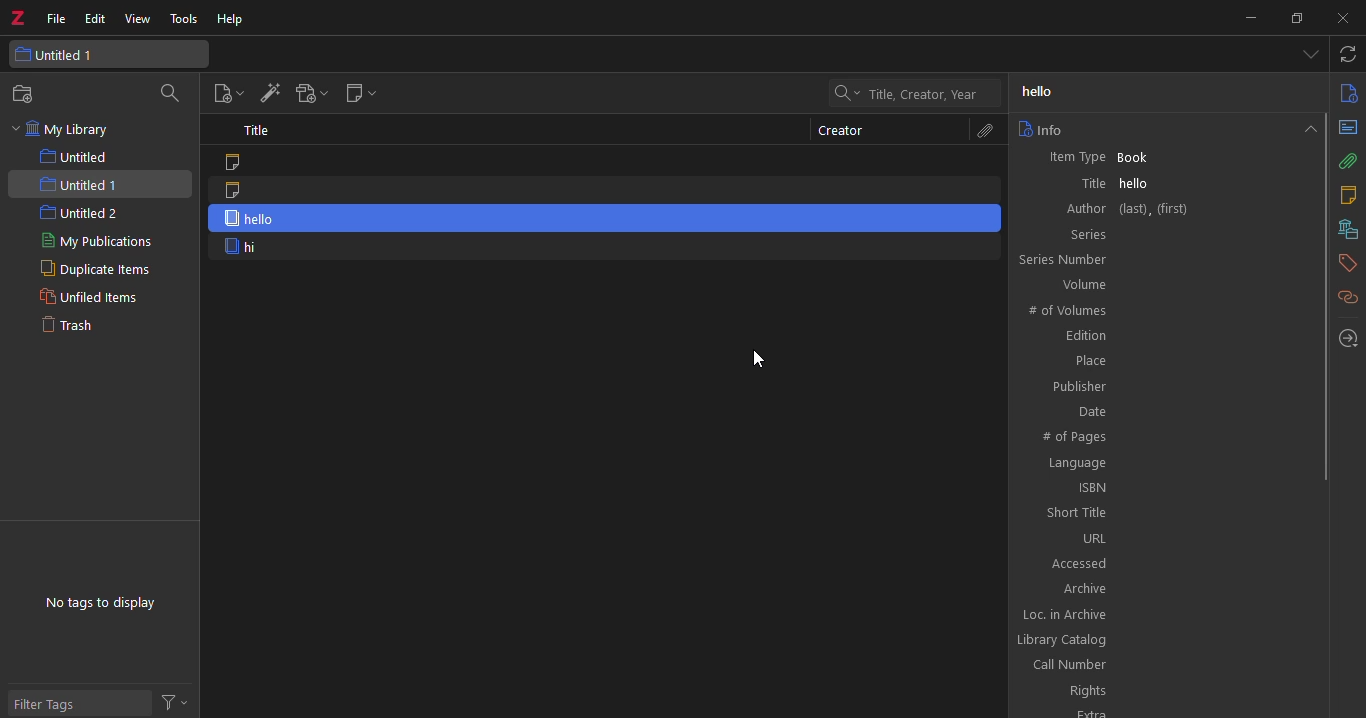 The height and width of the screenshot is (718, 1366). What do you see at coordinates (1310, 56) in the screenshot?
I see `list all tabs` at bounding box center [1310, 56].